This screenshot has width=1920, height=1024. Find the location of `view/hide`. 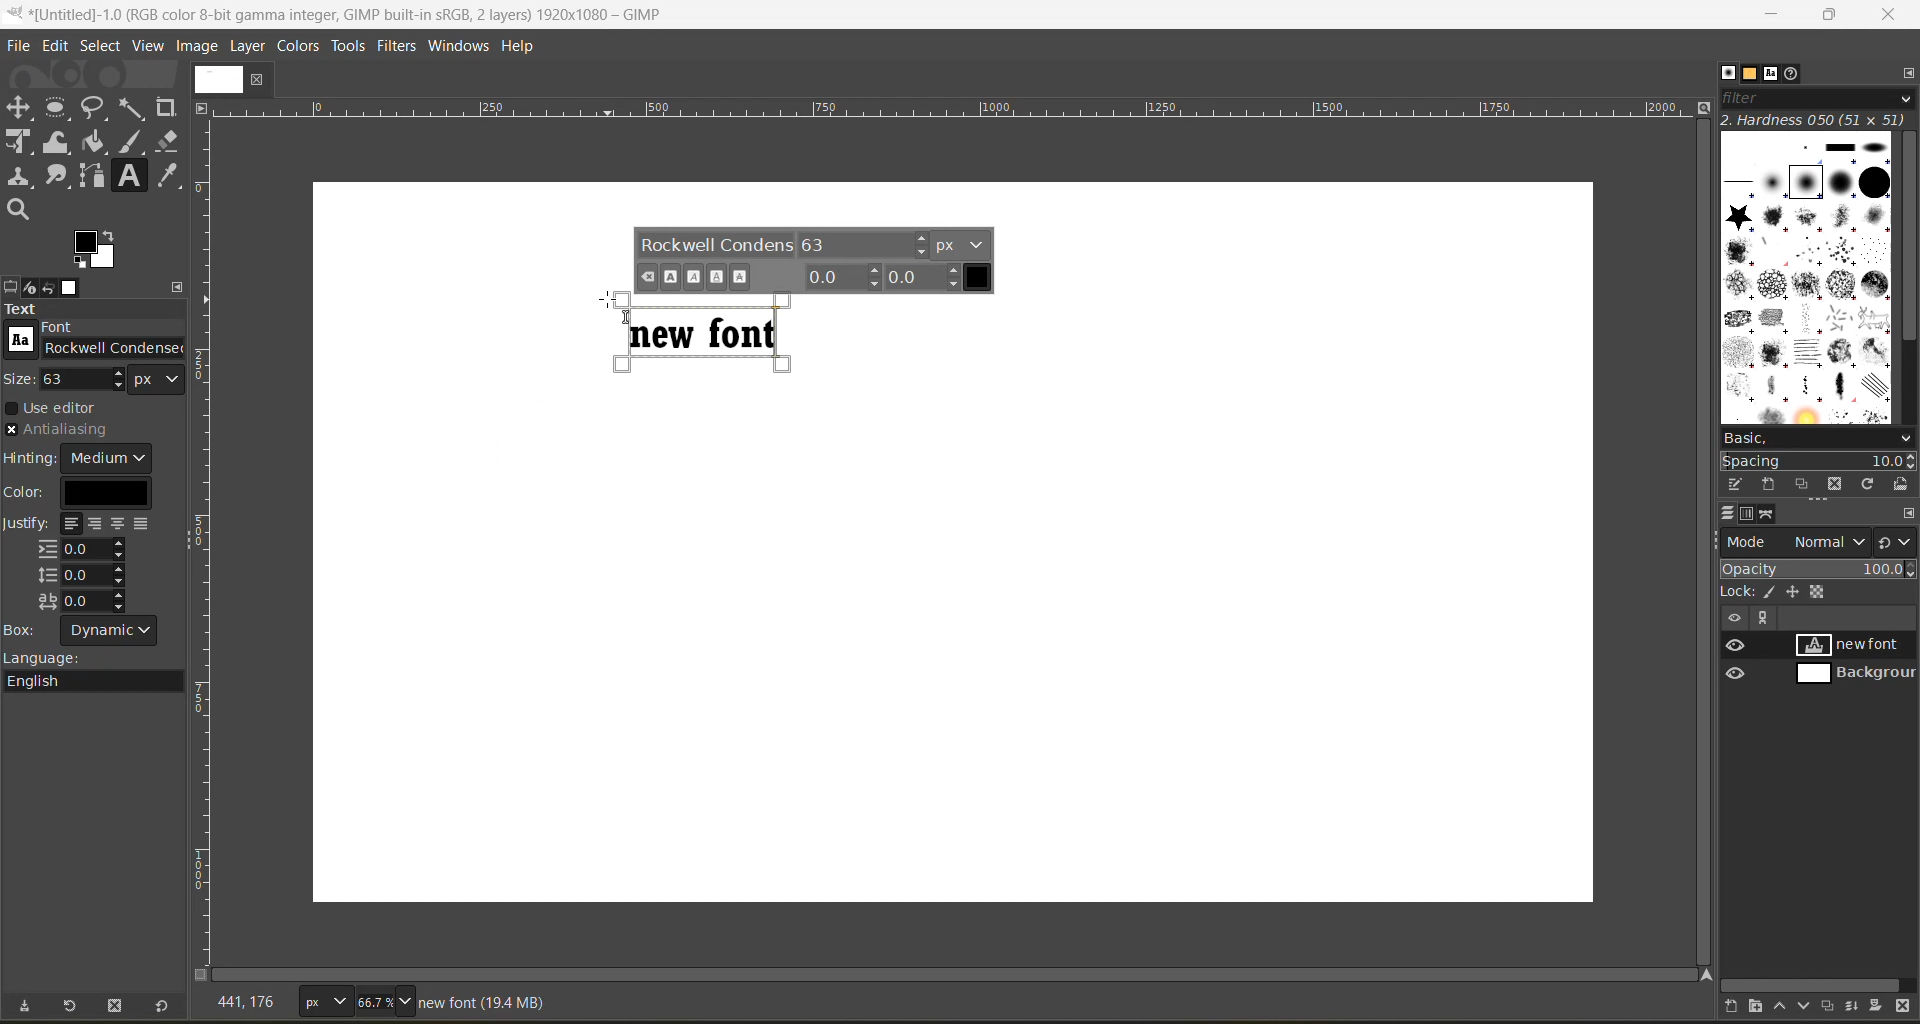

view/hide is located at coordinates (1727, 659).